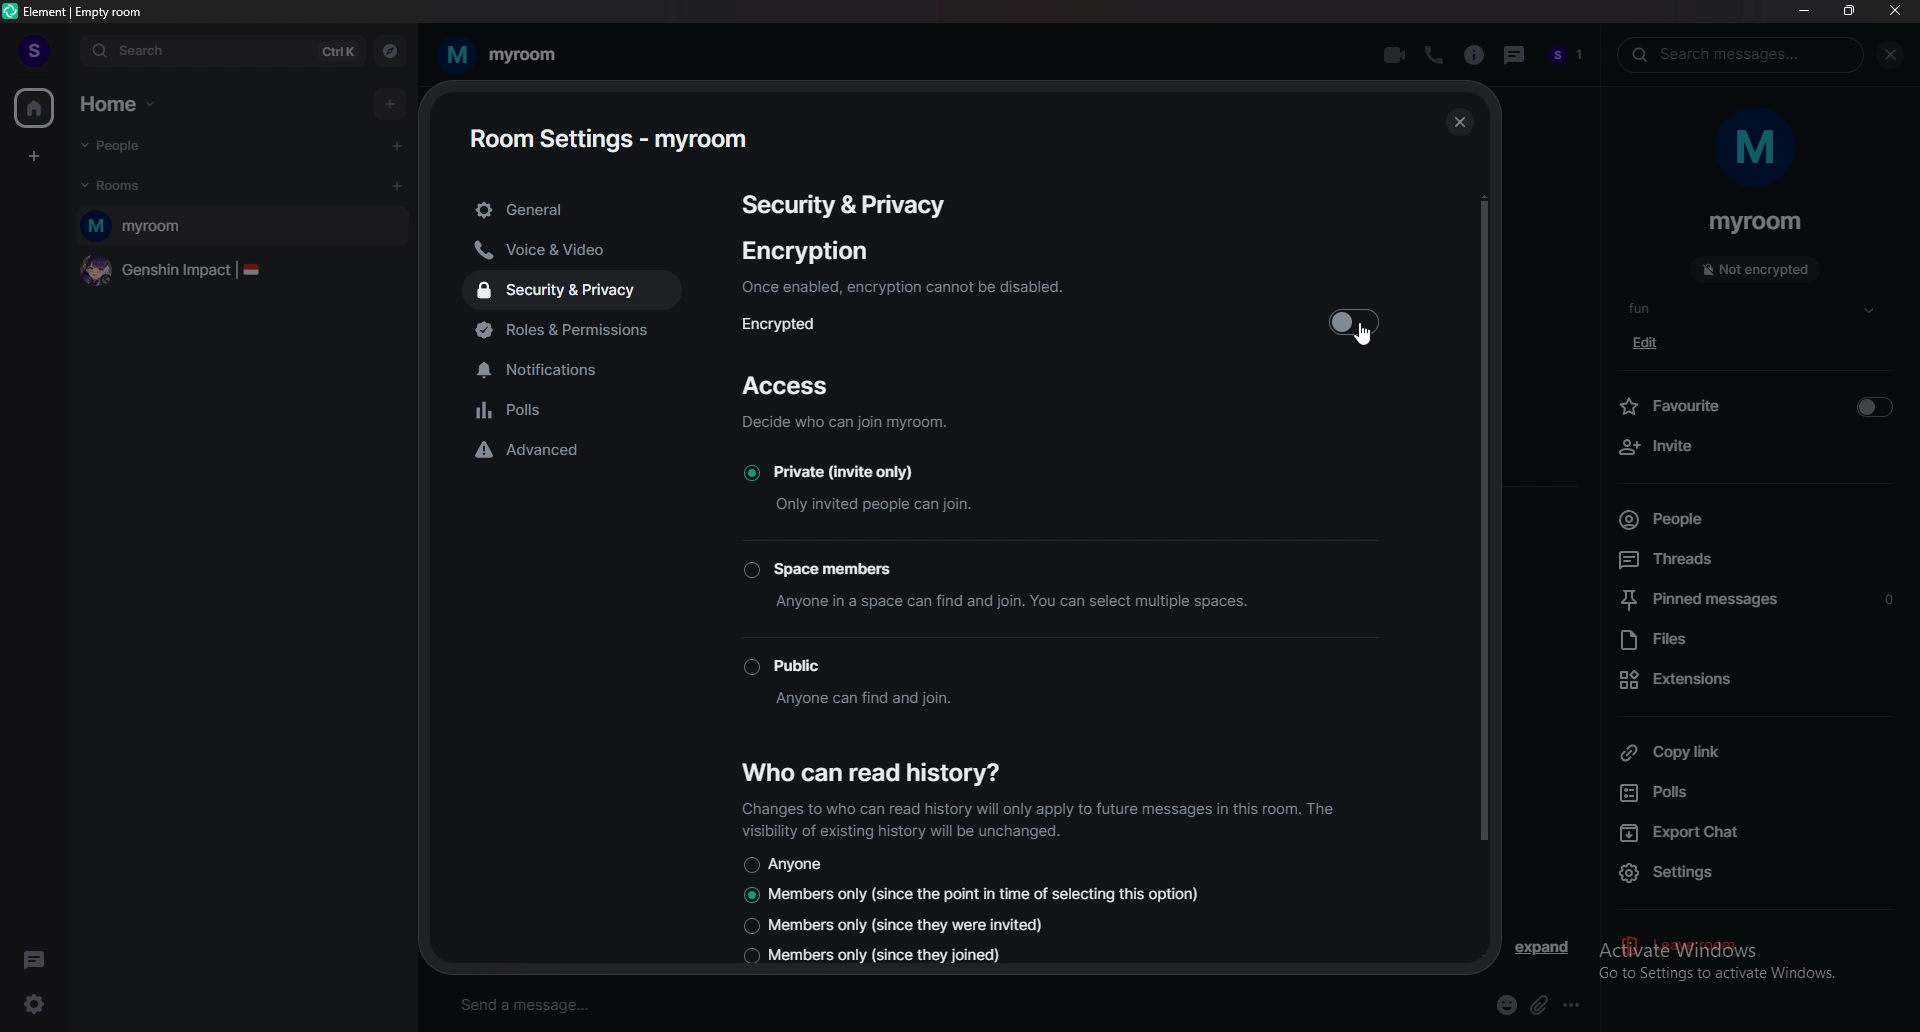 This screenshot has height=1032, width=1920. I want to click on not encrypted, so click(1756, 269).